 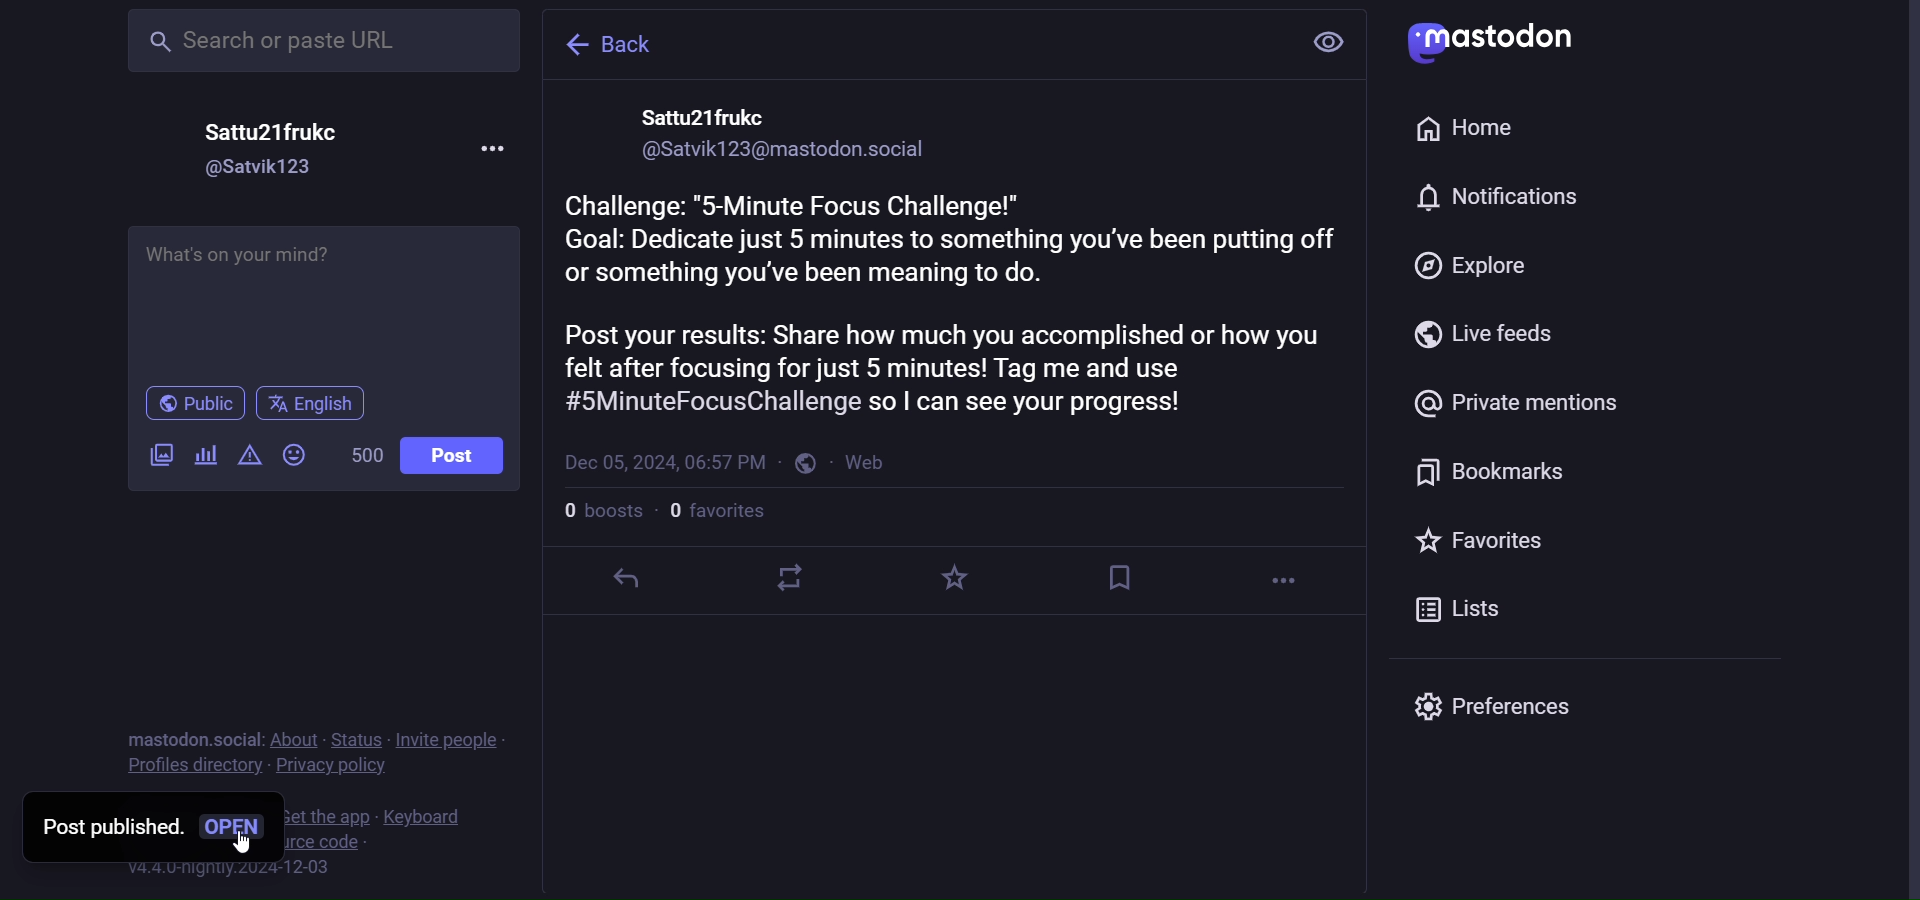 I want to click on public, so click(x=804, y=466).